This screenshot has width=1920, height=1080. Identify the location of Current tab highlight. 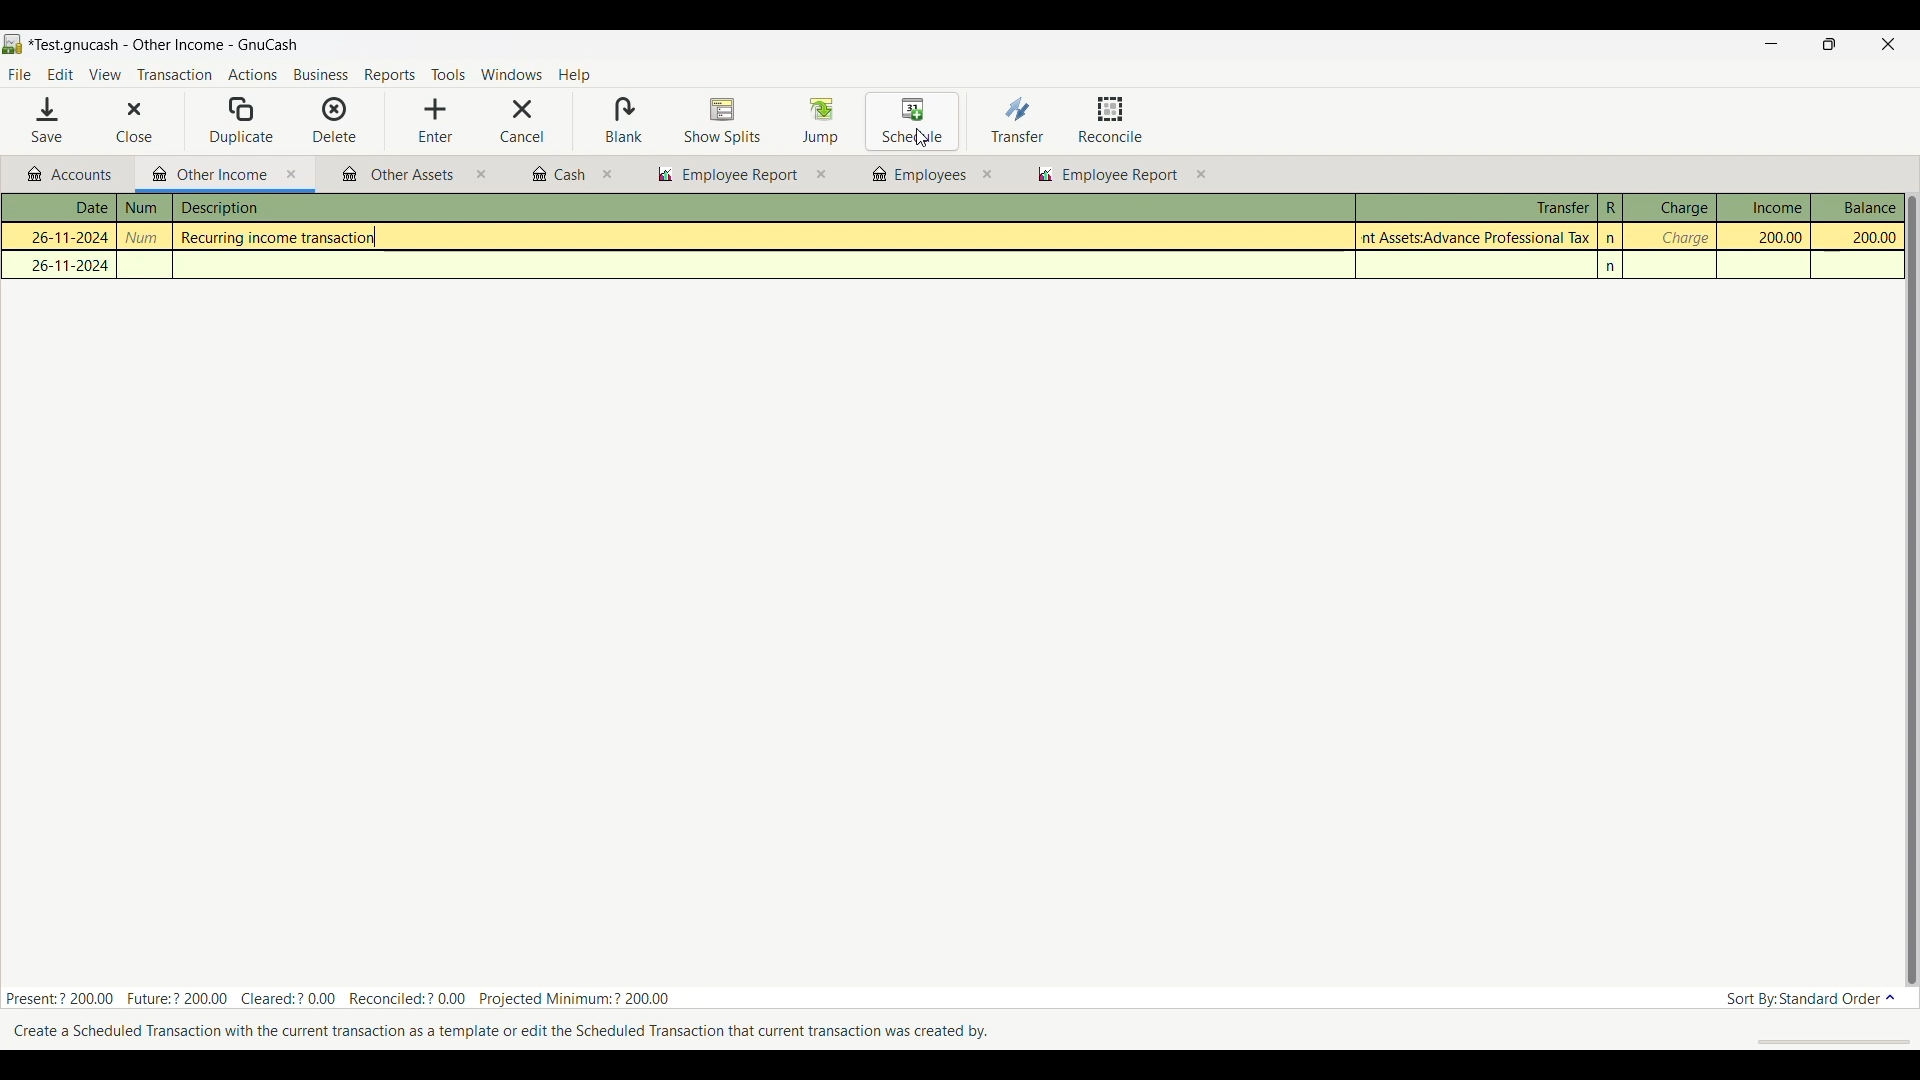
(204, 173).